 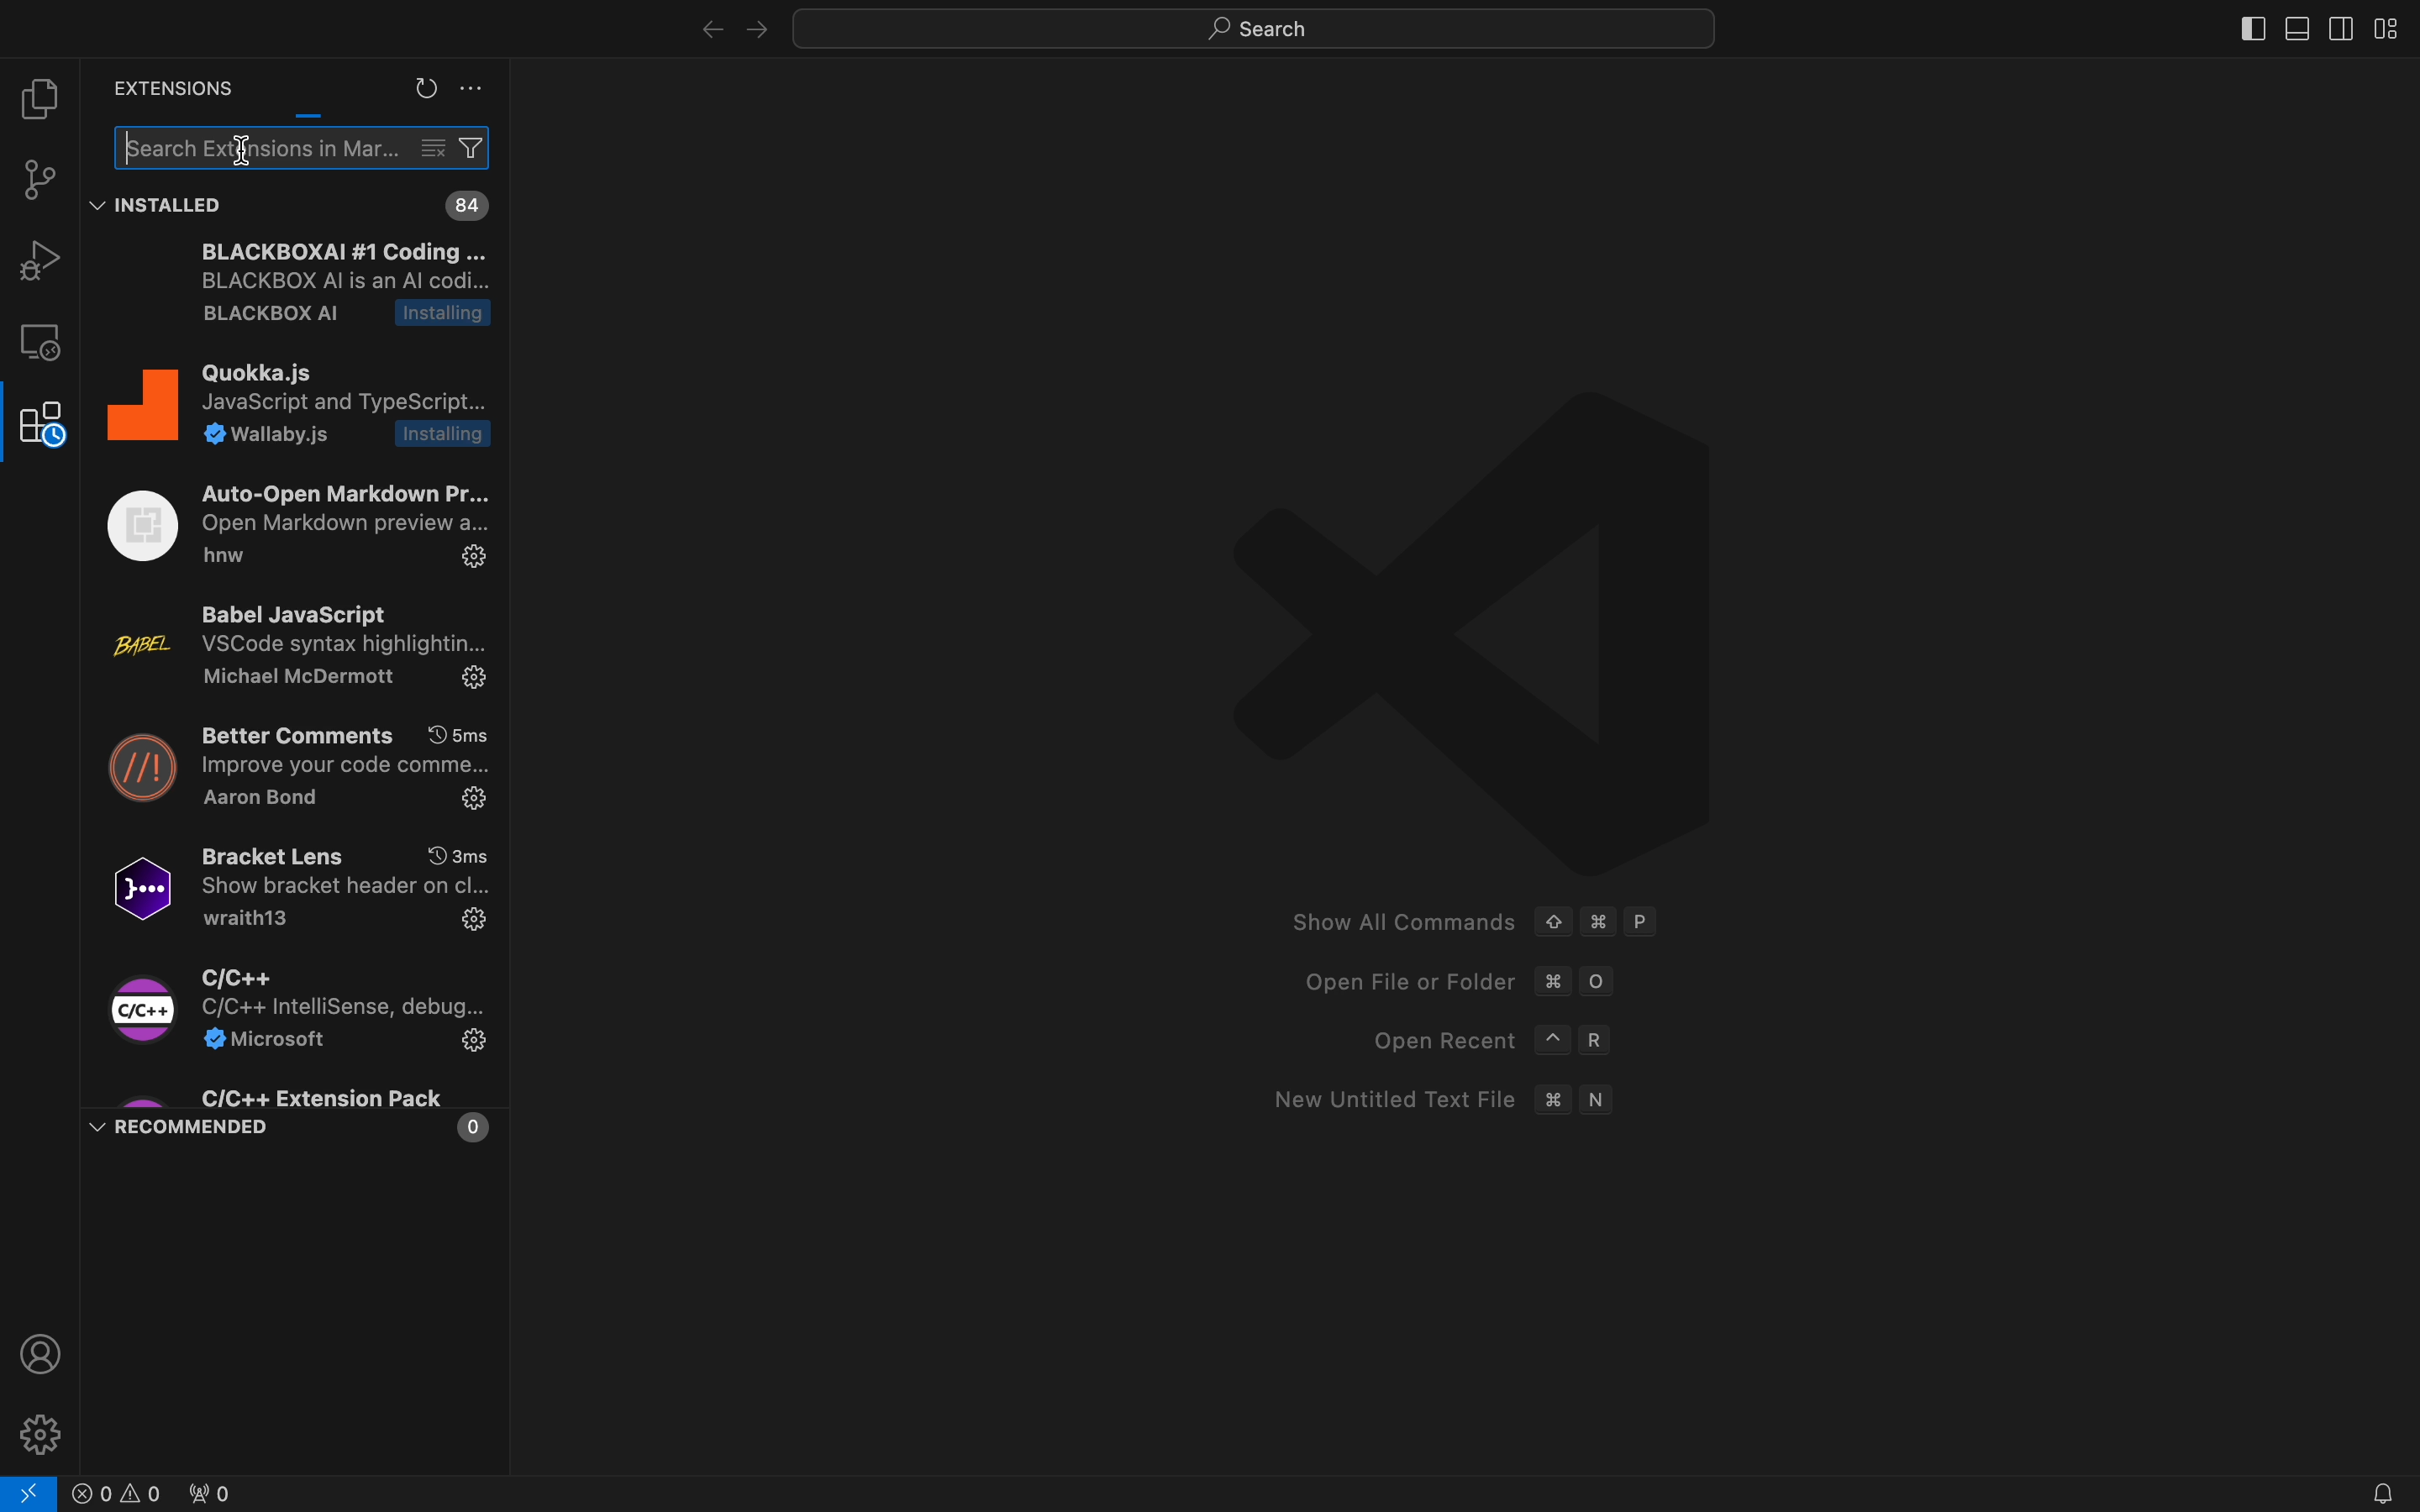 What do you see at coordinates (40, 1351) in the screenshot?
I see `profile` at bounding box center [40, 1351].